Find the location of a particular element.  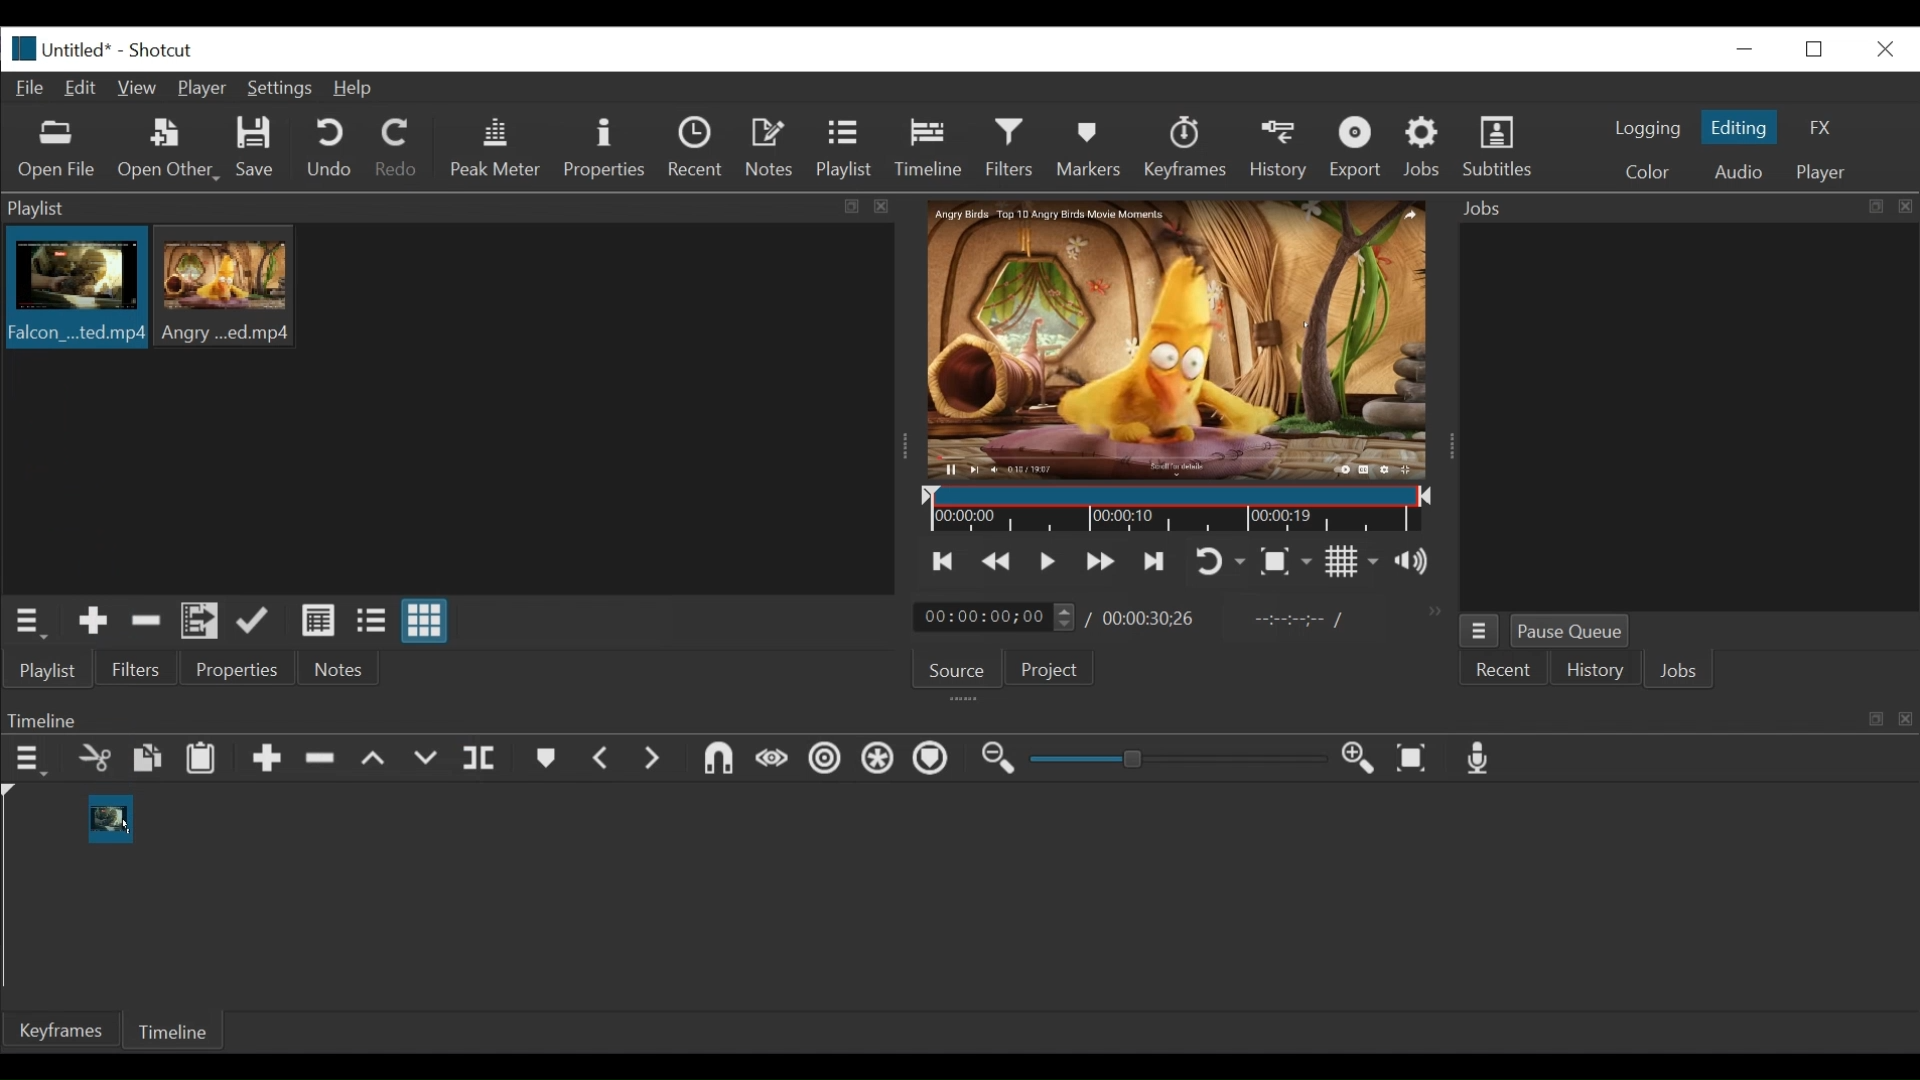

overwrite is located at coordinates (429, 759).